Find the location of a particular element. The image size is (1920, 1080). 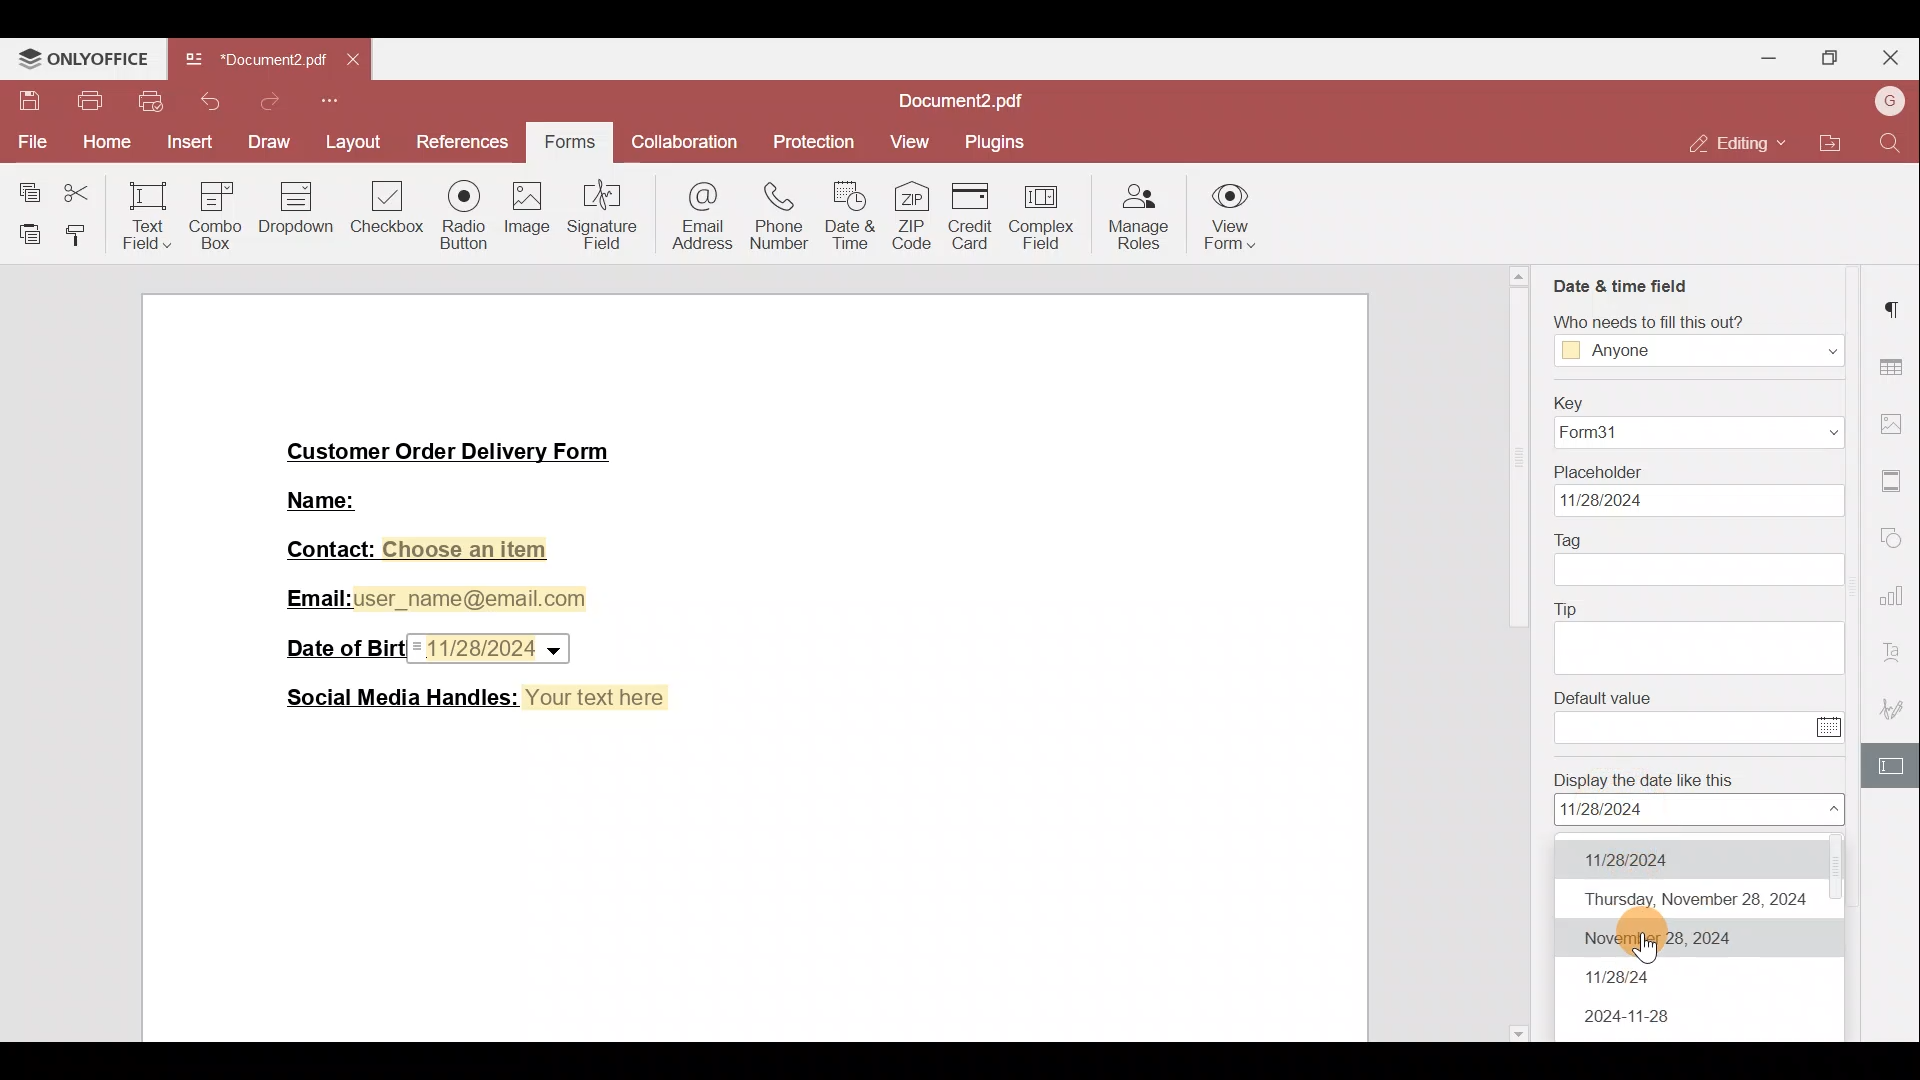

Display the date like this is located at coordinates (1646, 778).